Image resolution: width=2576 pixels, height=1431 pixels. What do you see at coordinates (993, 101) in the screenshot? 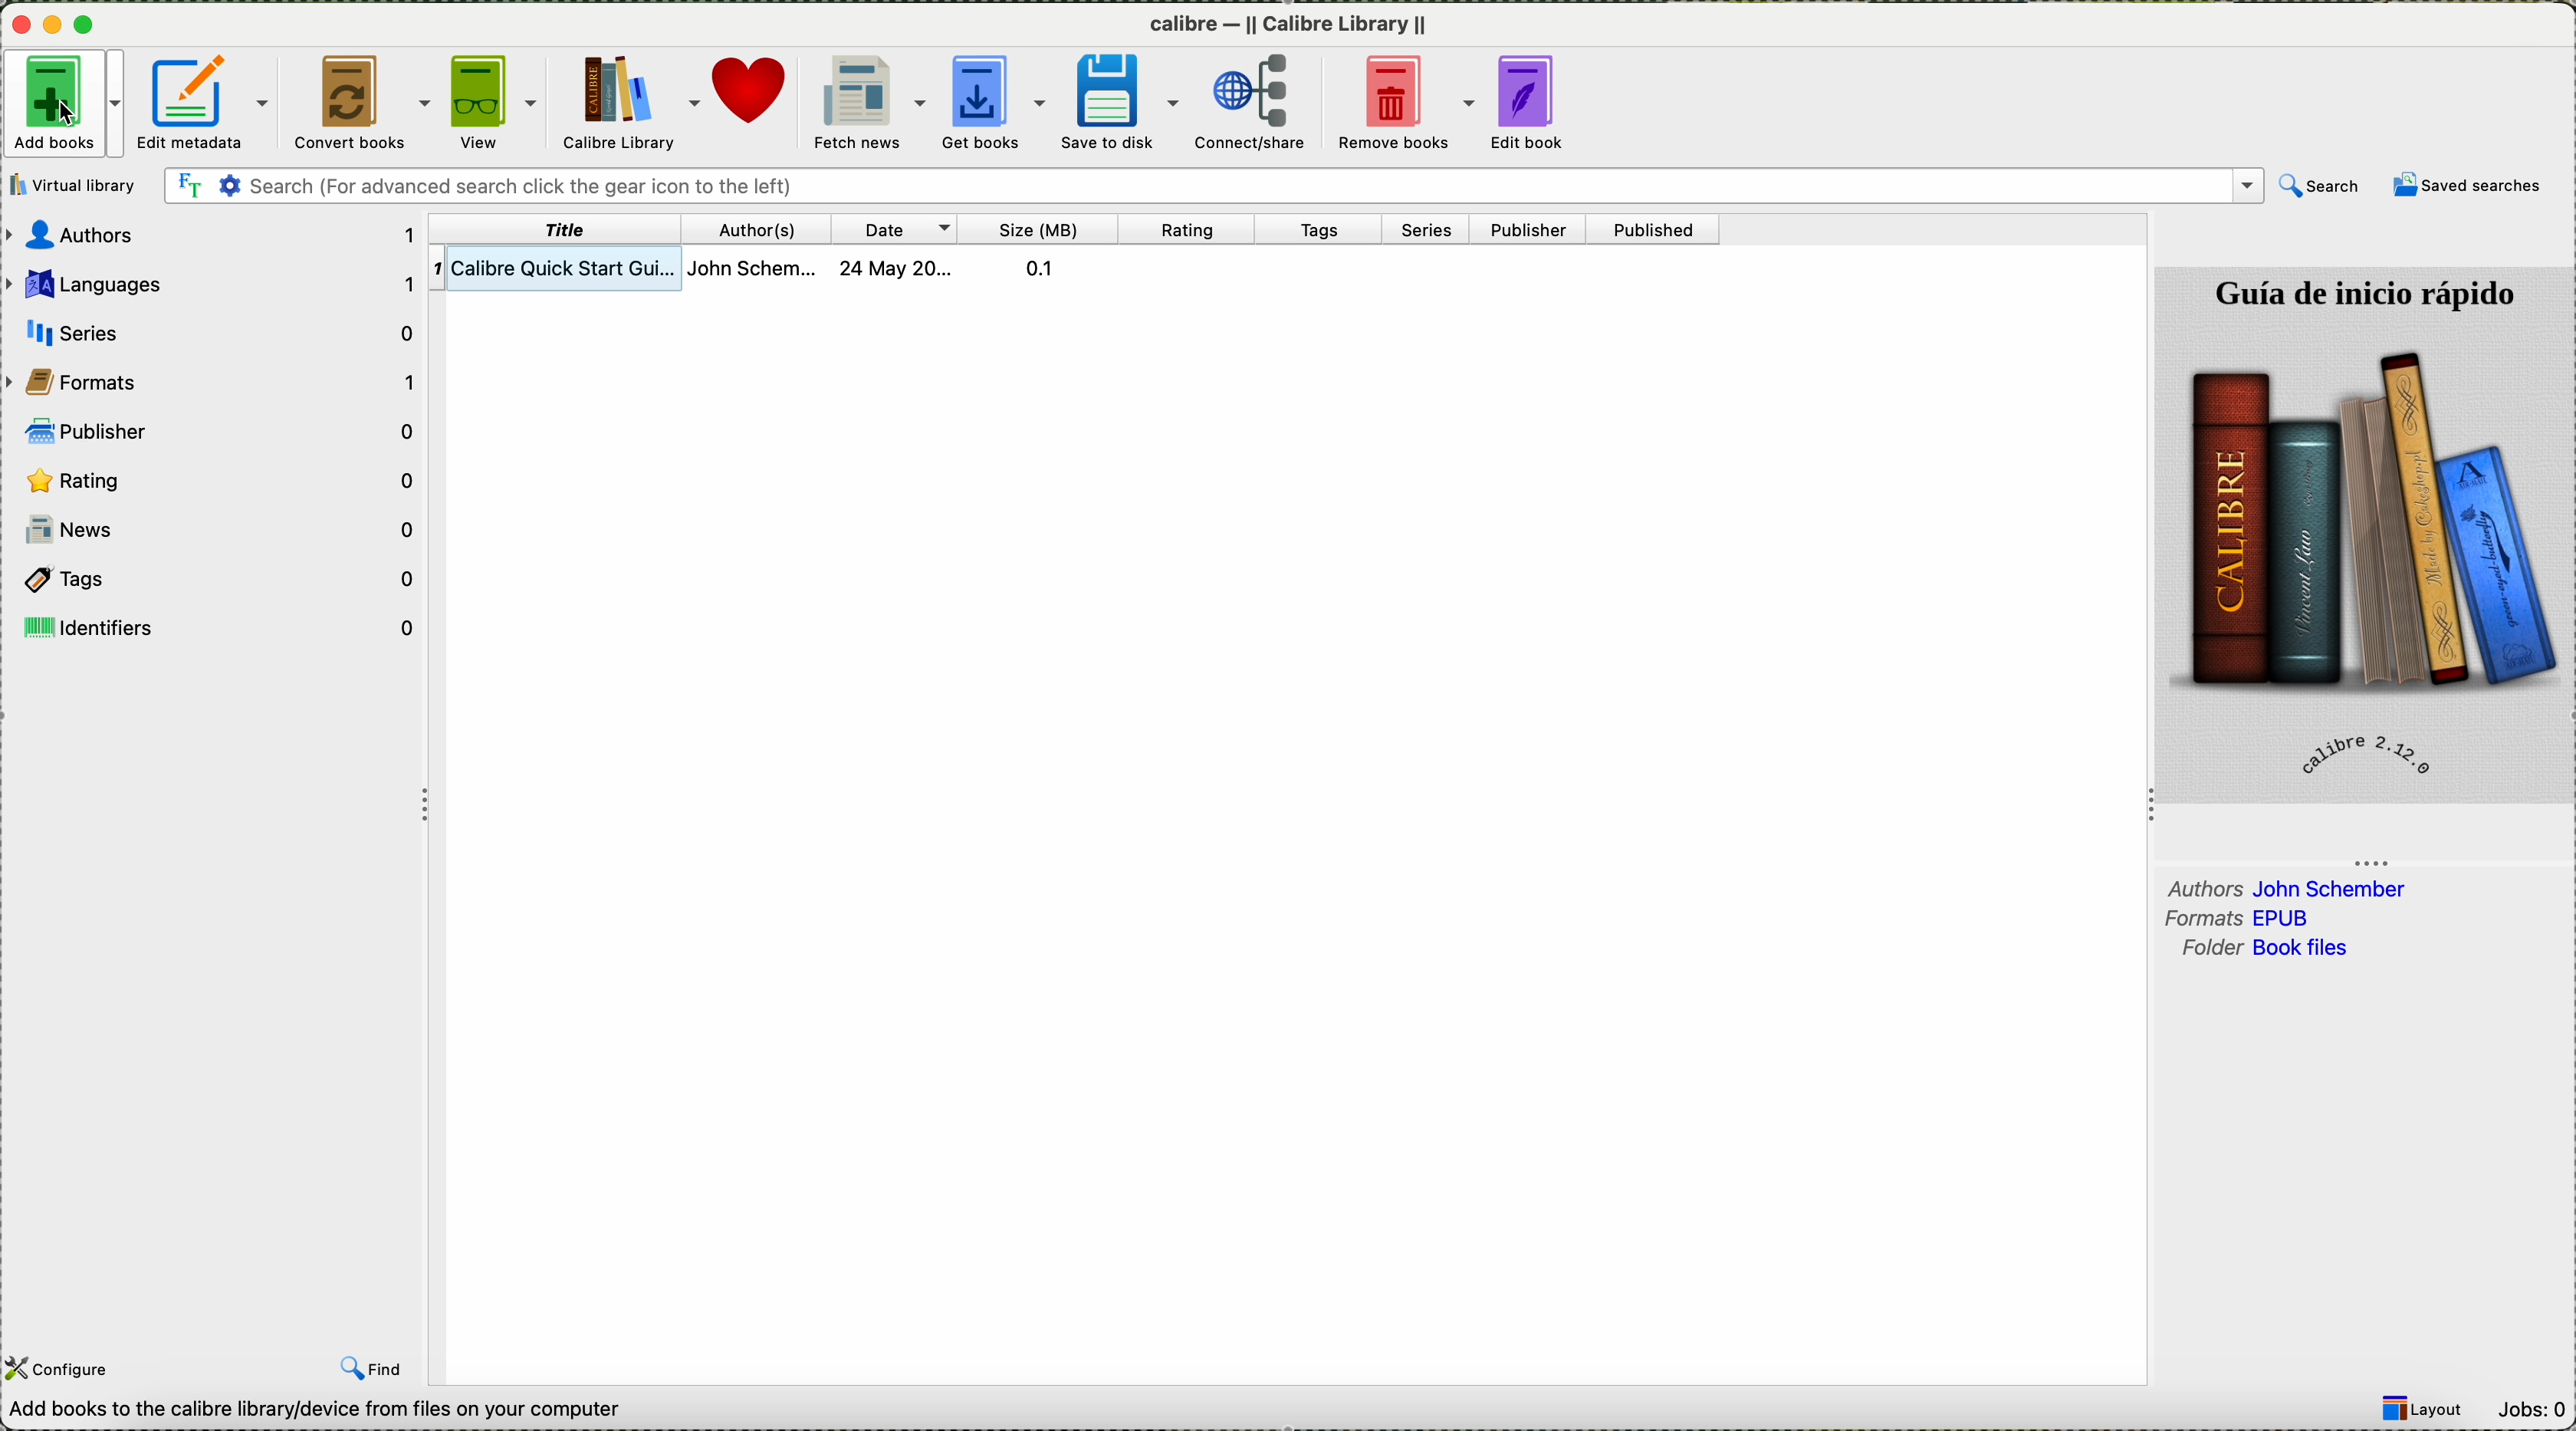
I see `get books` at bounding box center [993, 101].